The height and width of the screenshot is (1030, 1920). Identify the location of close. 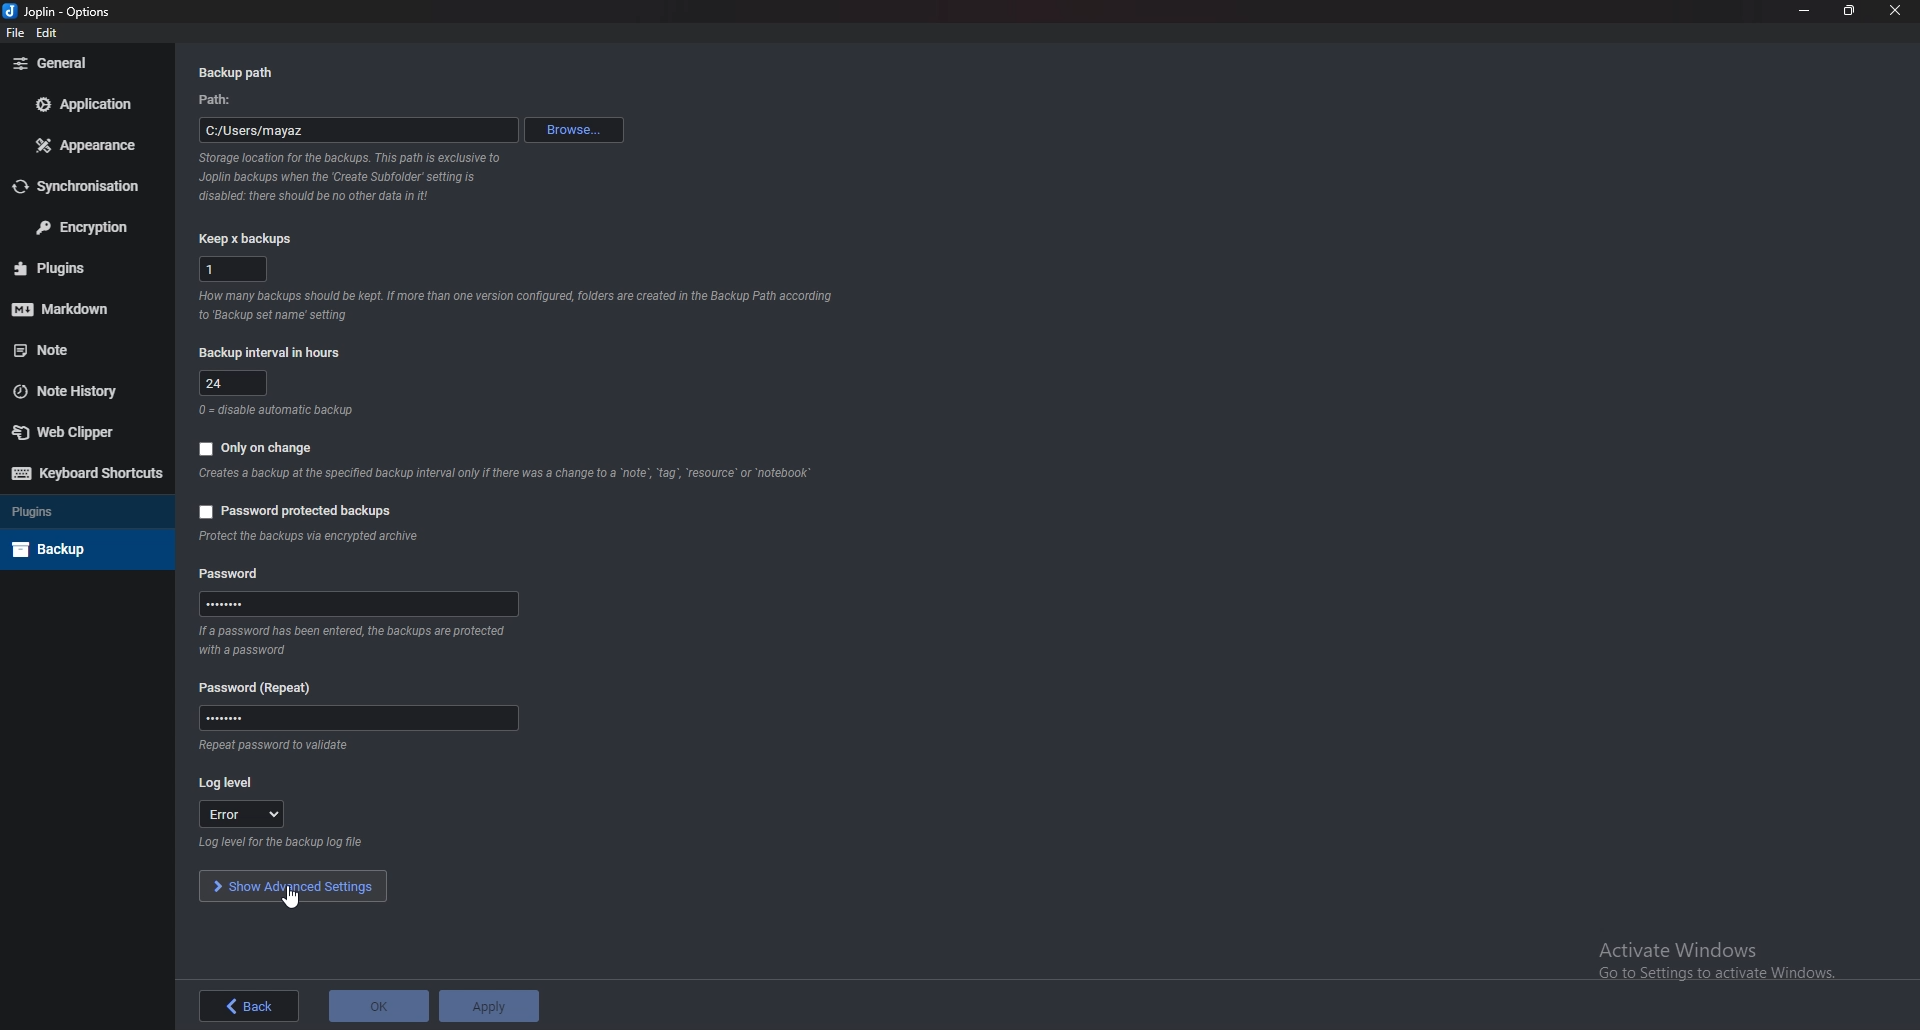
(1892, 15).